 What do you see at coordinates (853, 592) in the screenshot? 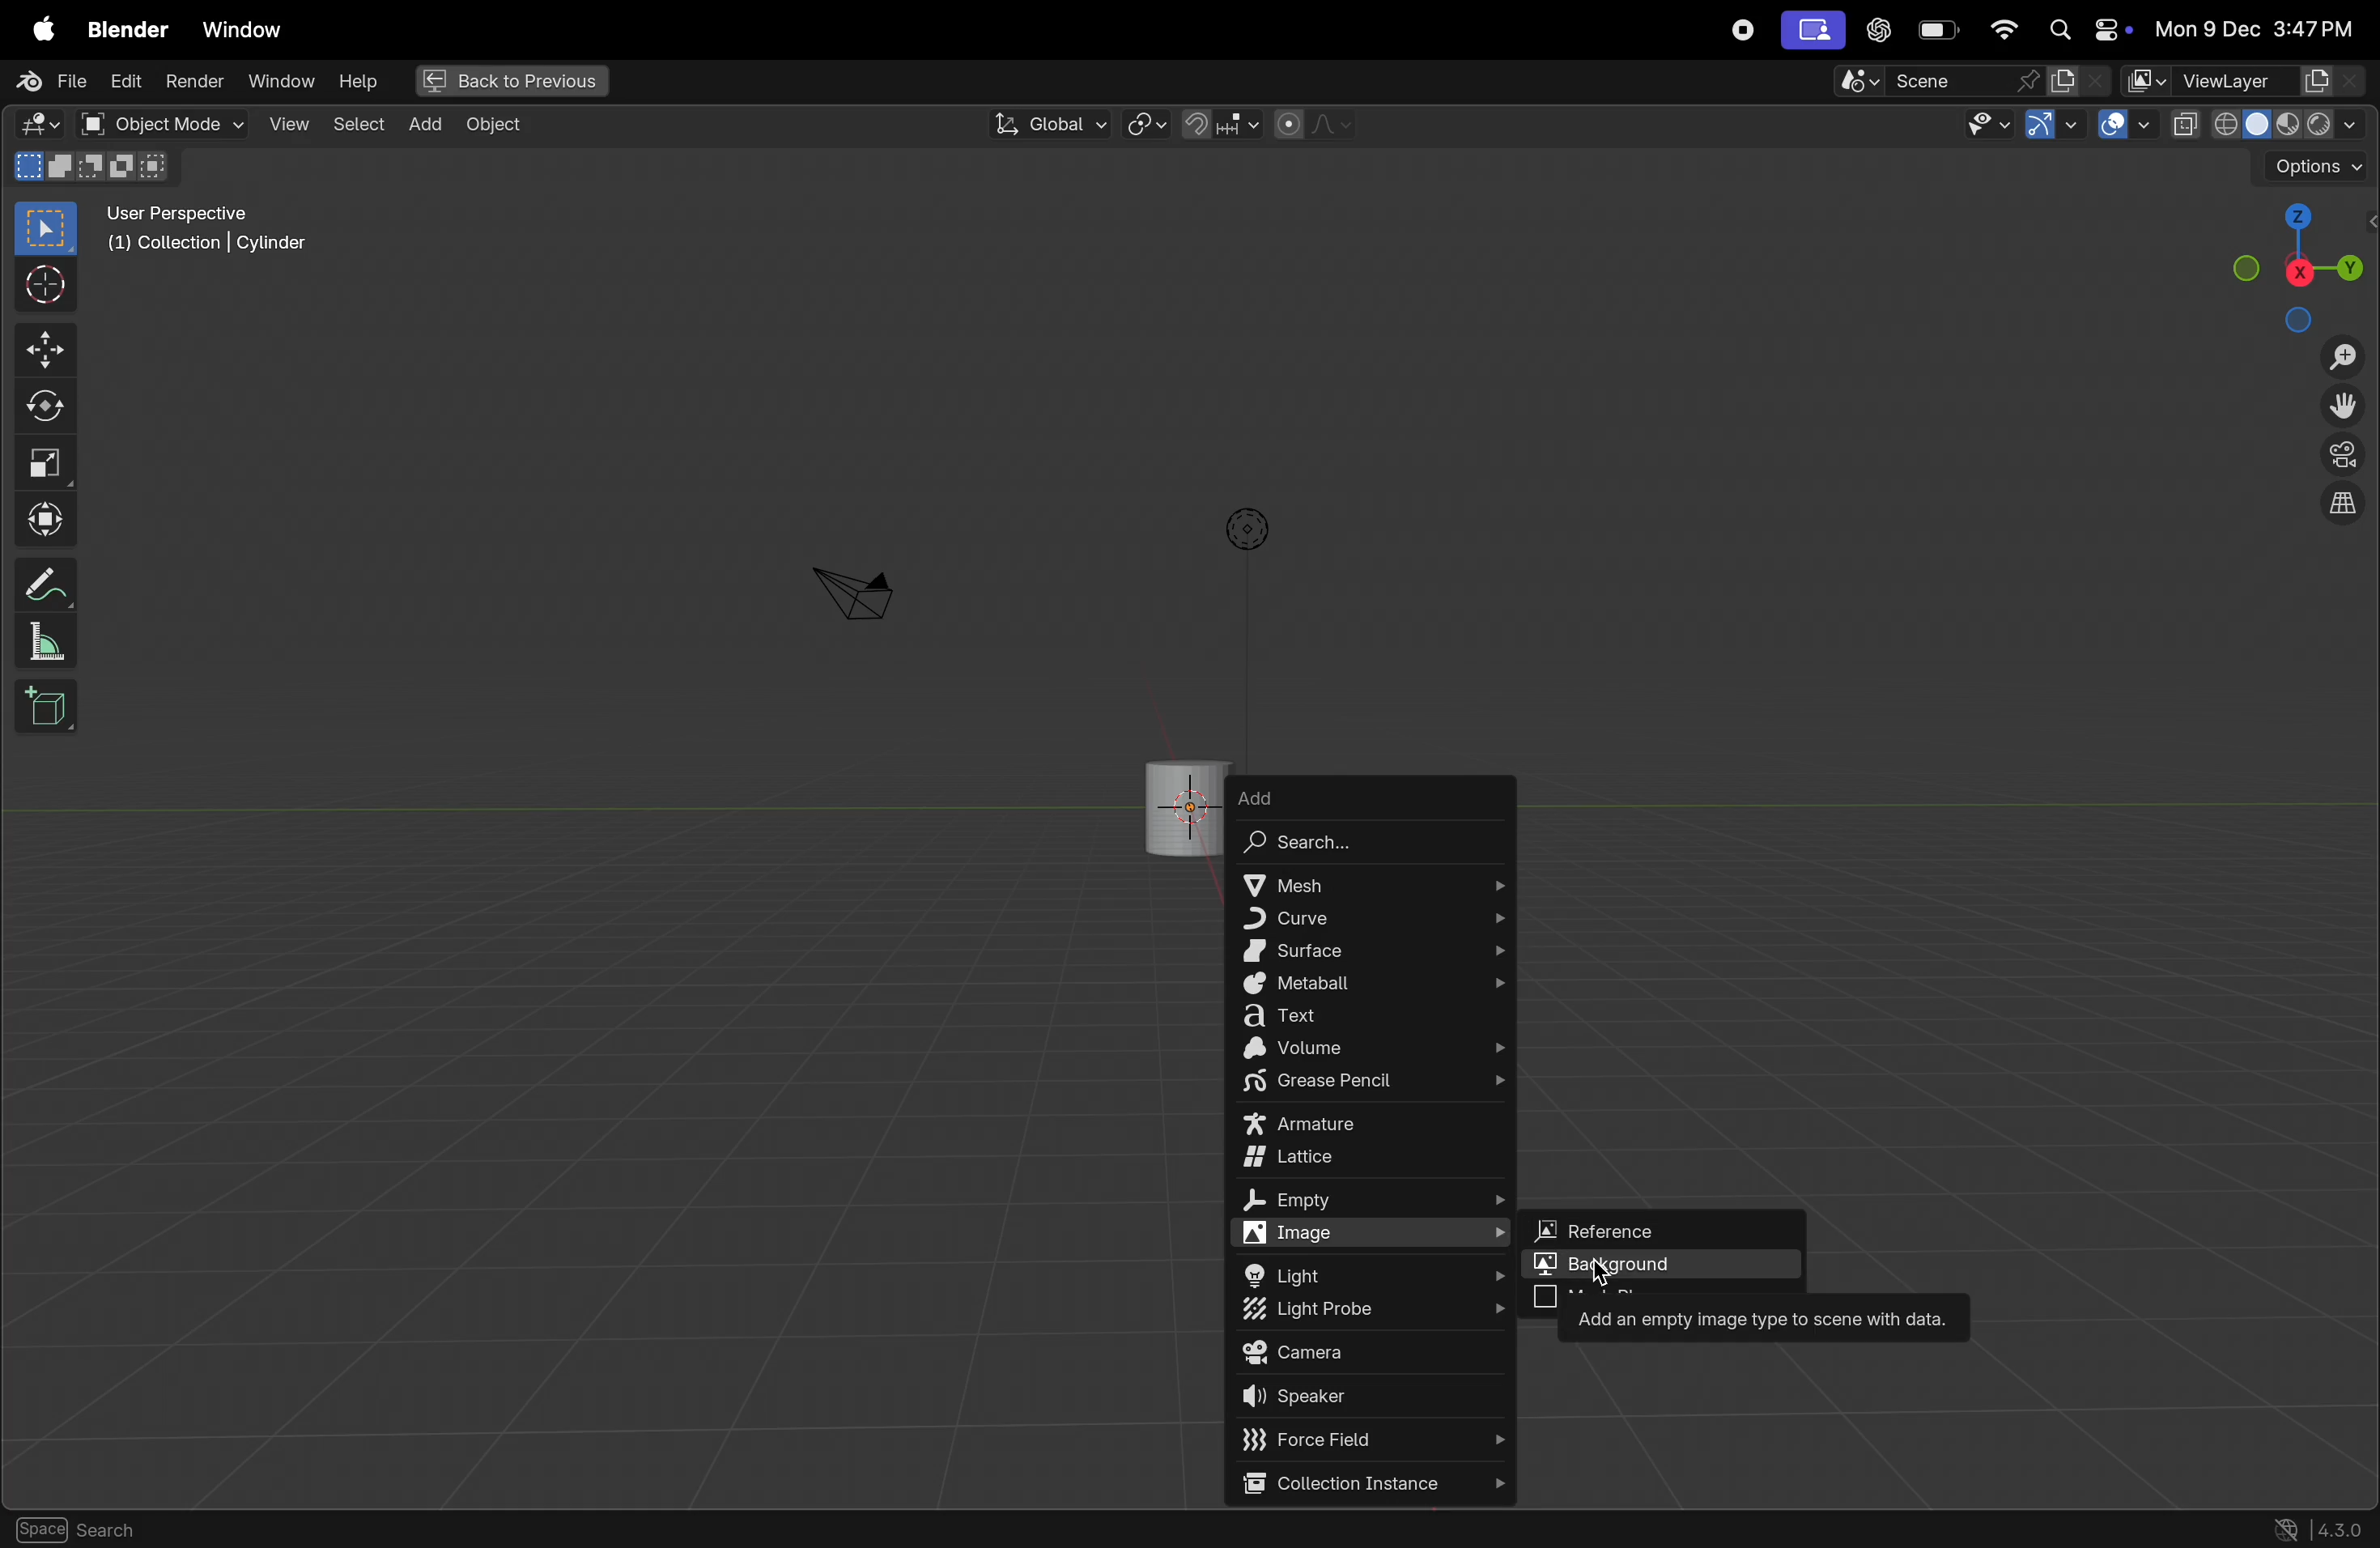
I see `camera` at bounding box center [853, 592].